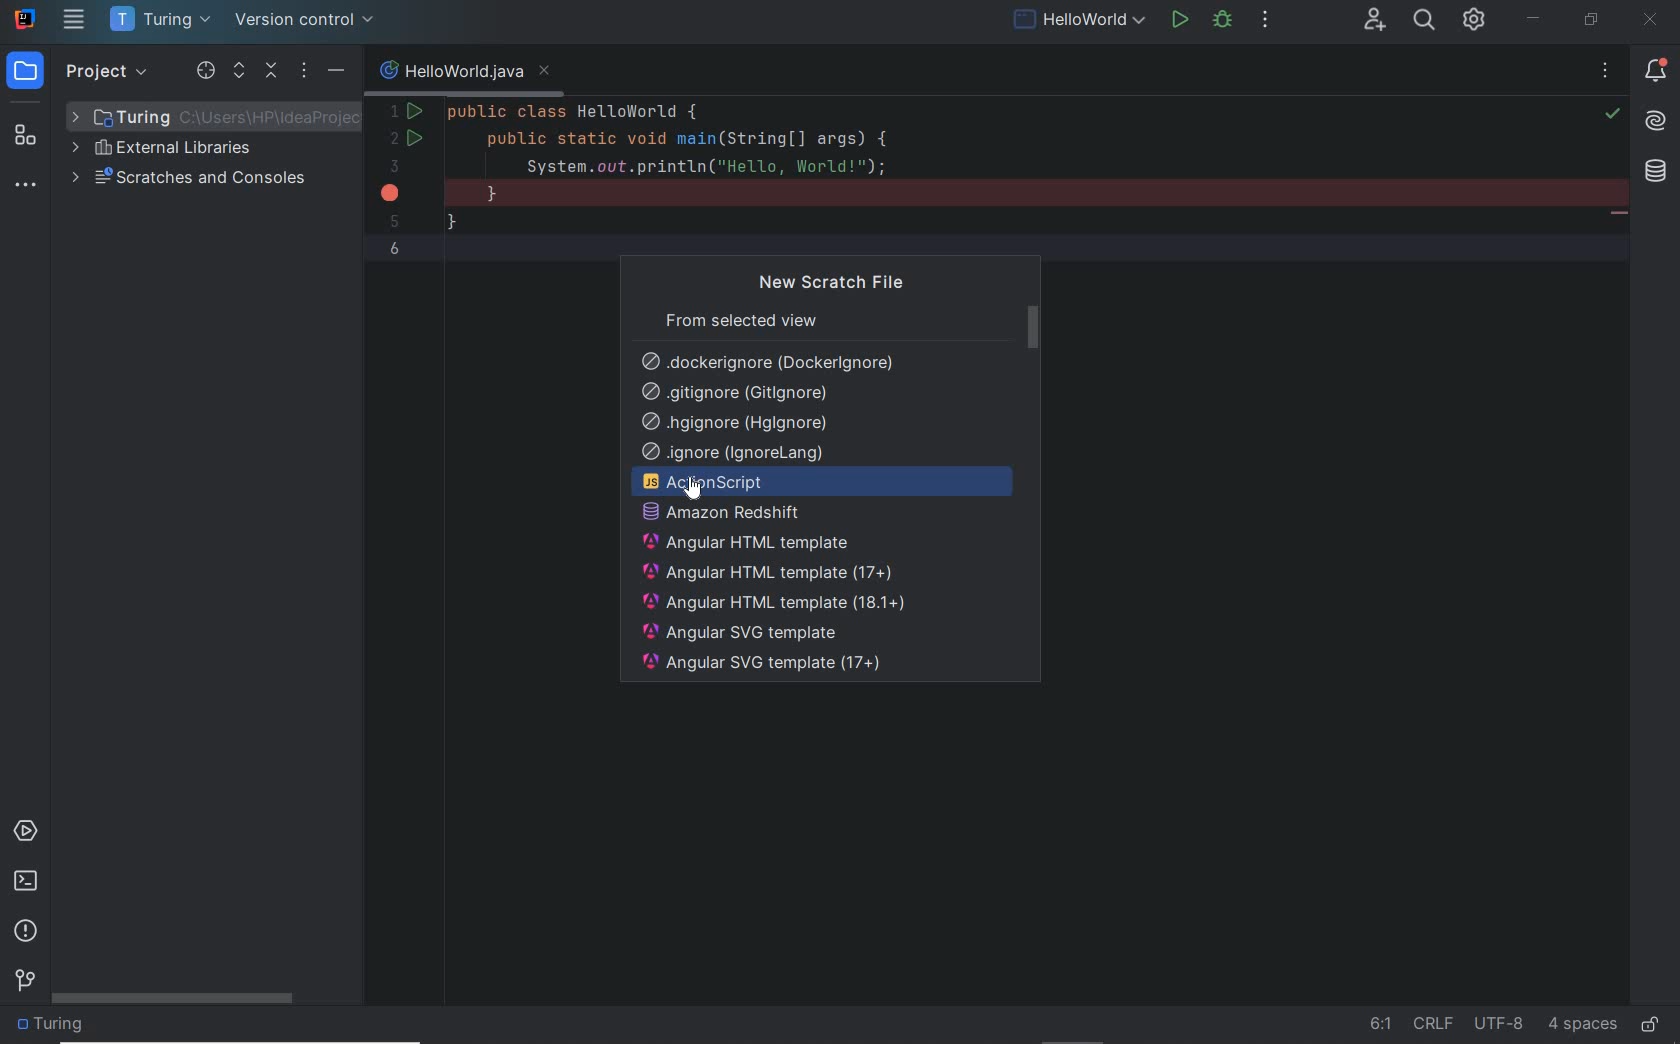  Describe the element at coordinates (74, 21) in the screenshot. I see `main menu` at that location.